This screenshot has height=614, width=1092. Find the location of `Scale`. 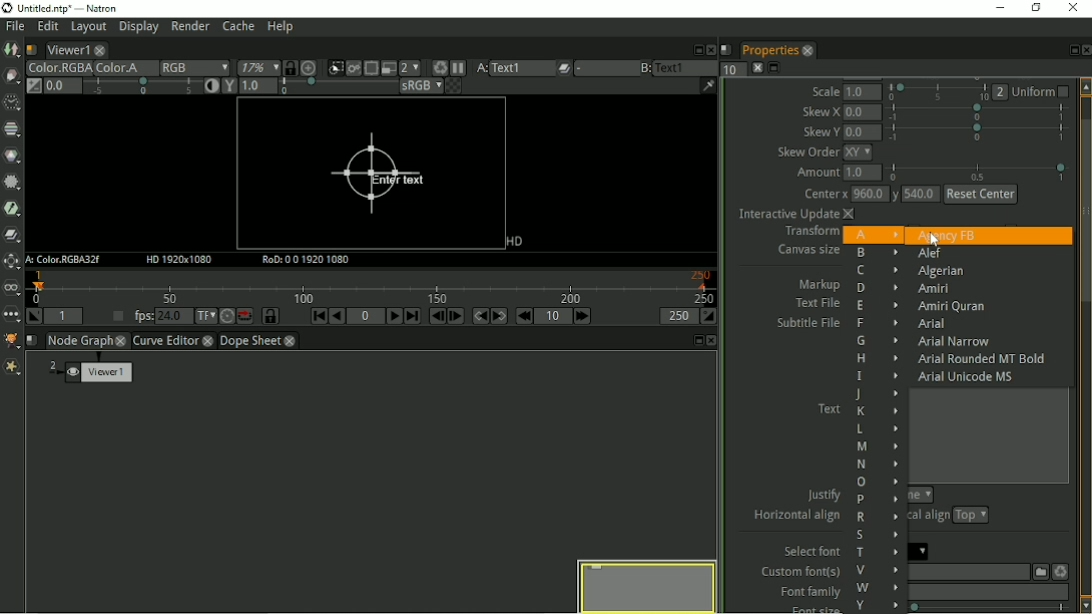

Scale is located at coordinates (826, 91).